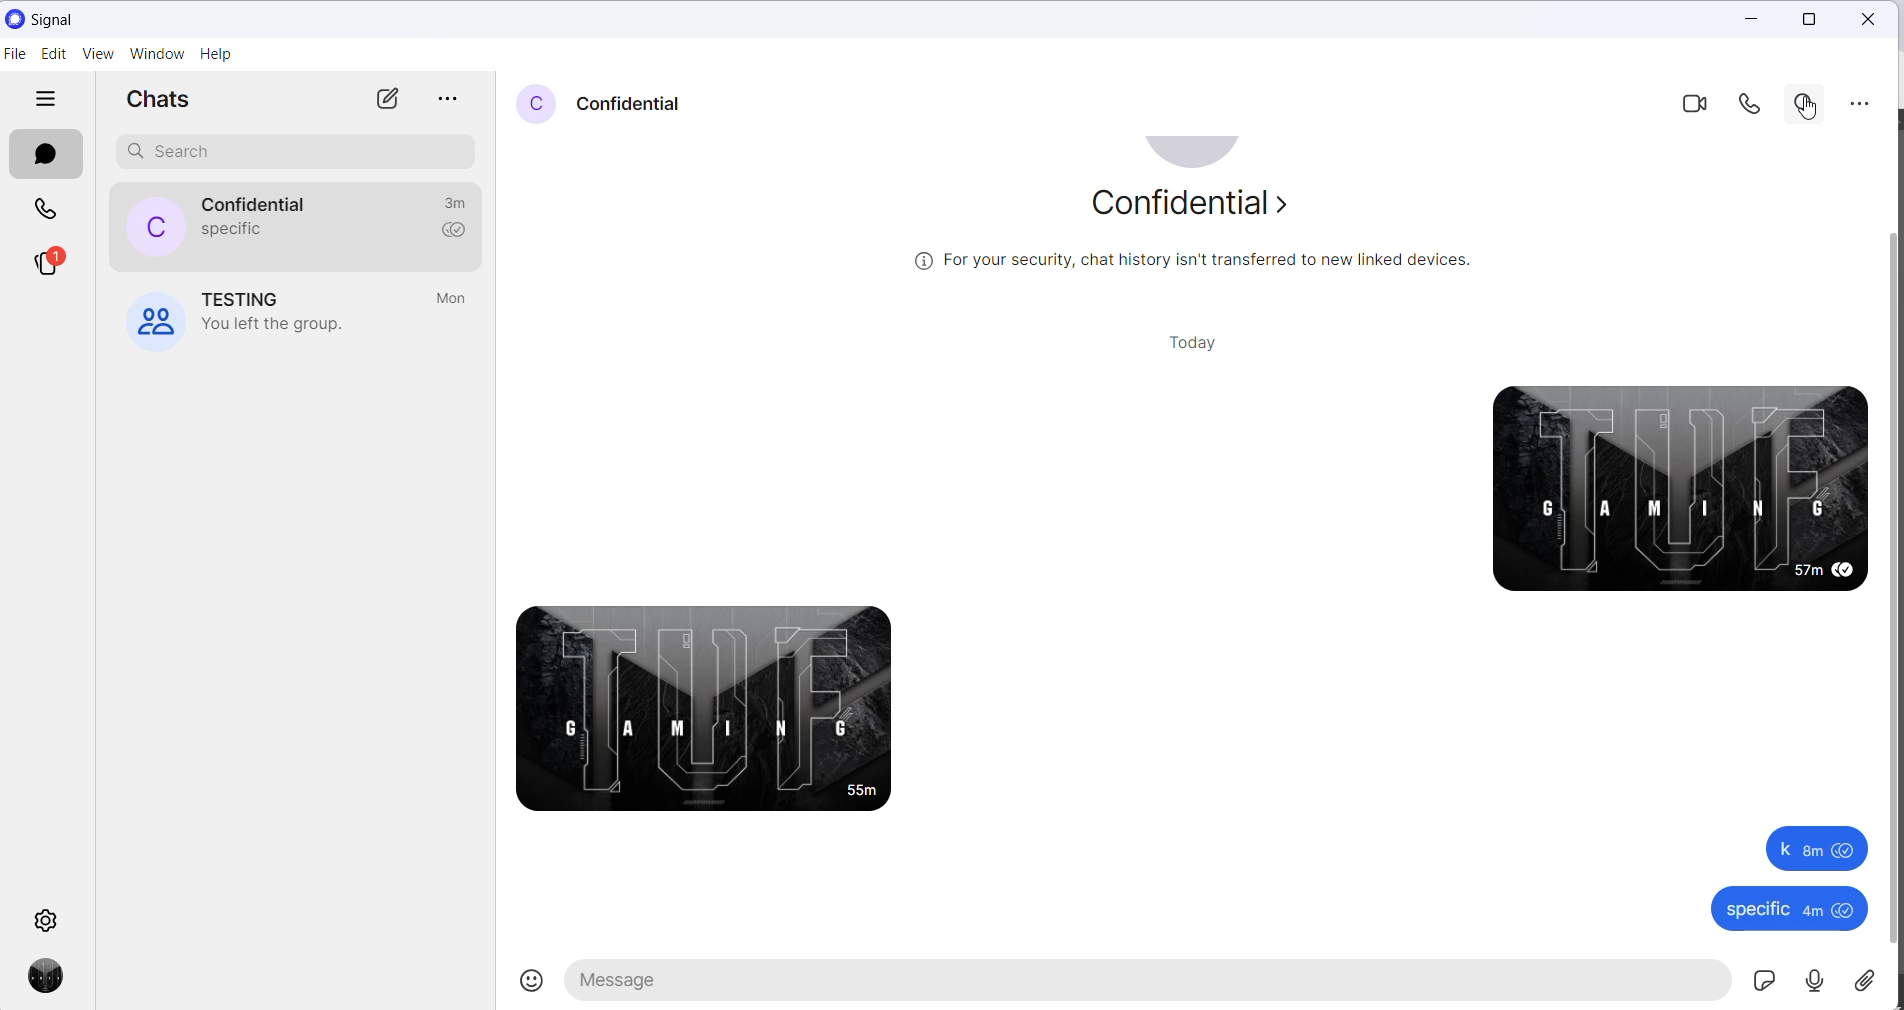 This screenshot has width=1904, height=1010. I want to click on profile picture, so click(1198, 154).